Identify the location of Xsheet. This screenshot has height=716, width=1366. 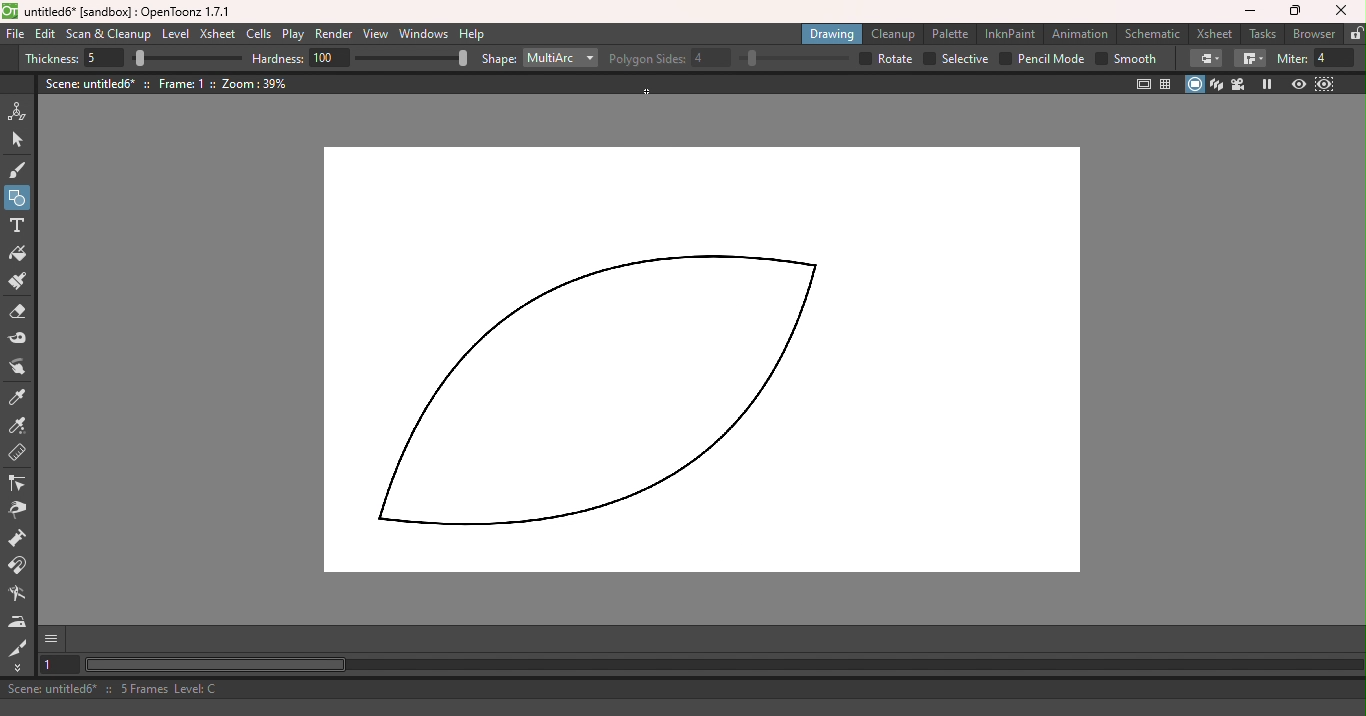
(1214, 33).